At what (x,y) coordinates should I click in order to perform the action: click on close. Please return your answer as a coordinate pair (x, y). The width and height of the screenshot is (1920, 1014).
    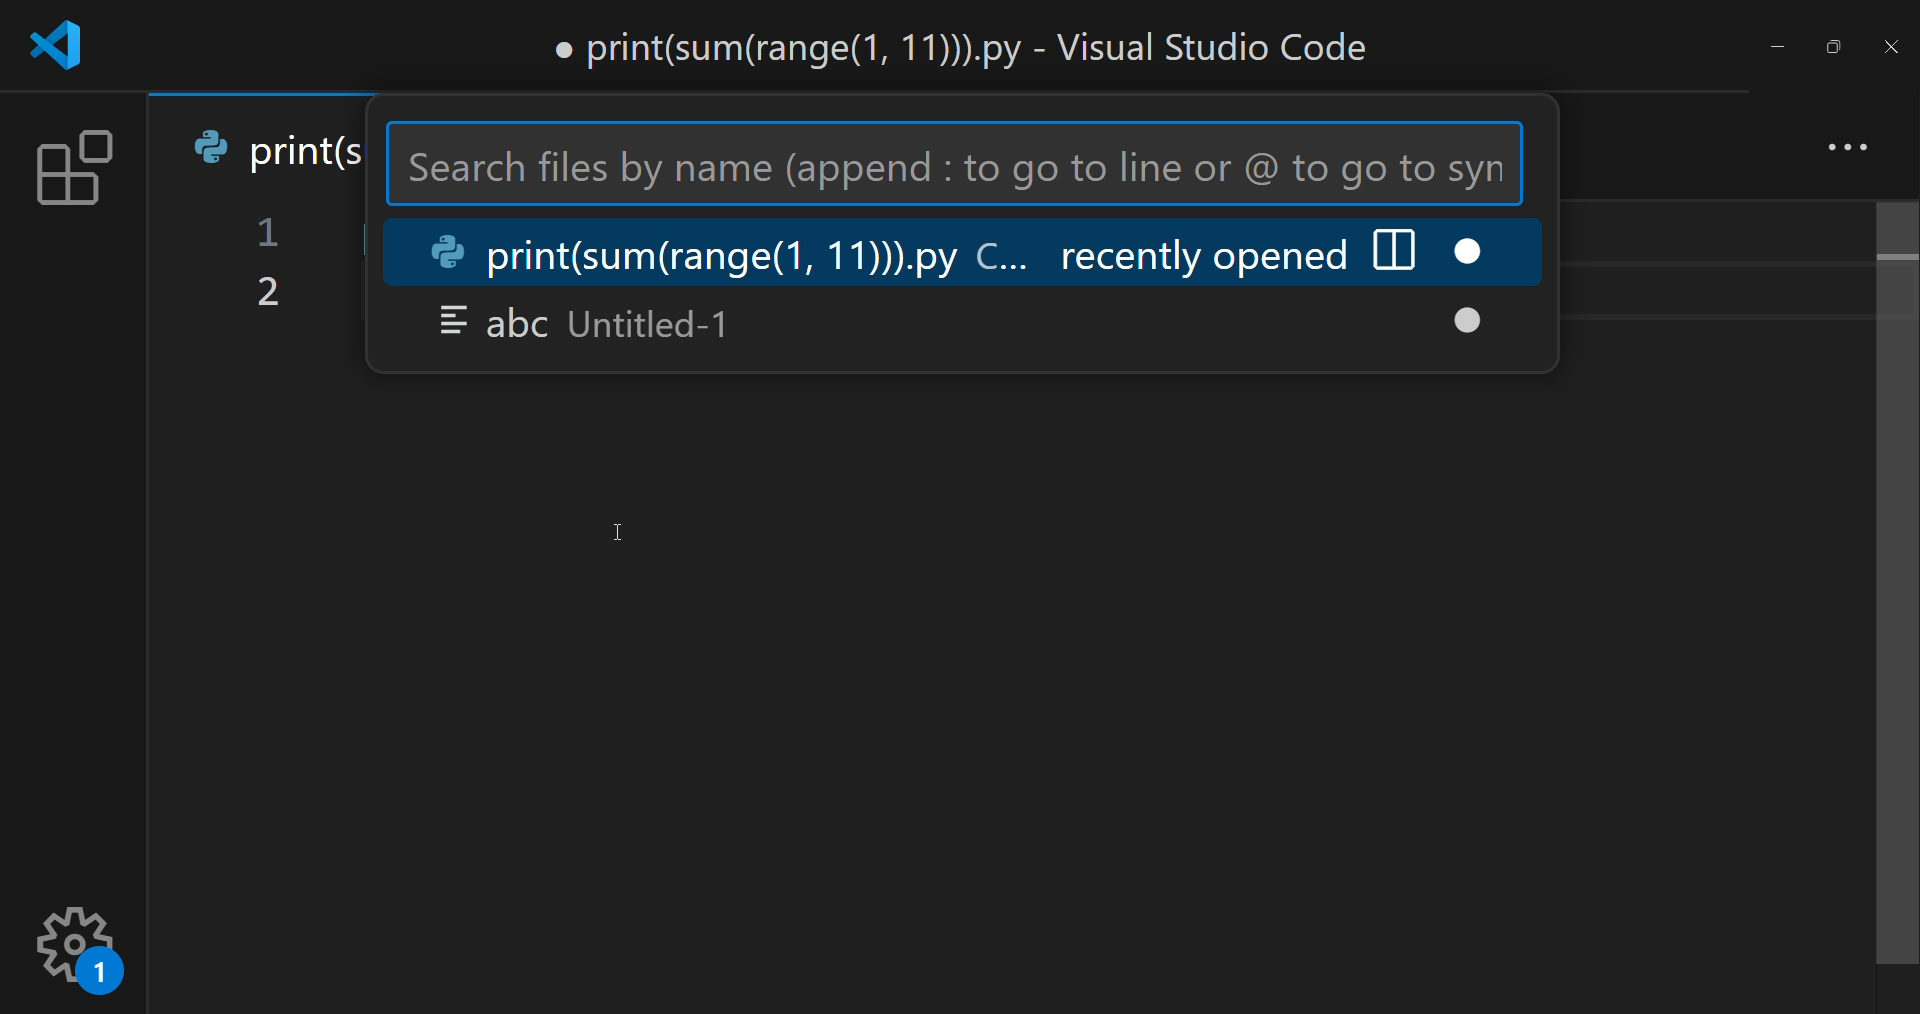
    Looking at the image, I should click on (1470, 323).